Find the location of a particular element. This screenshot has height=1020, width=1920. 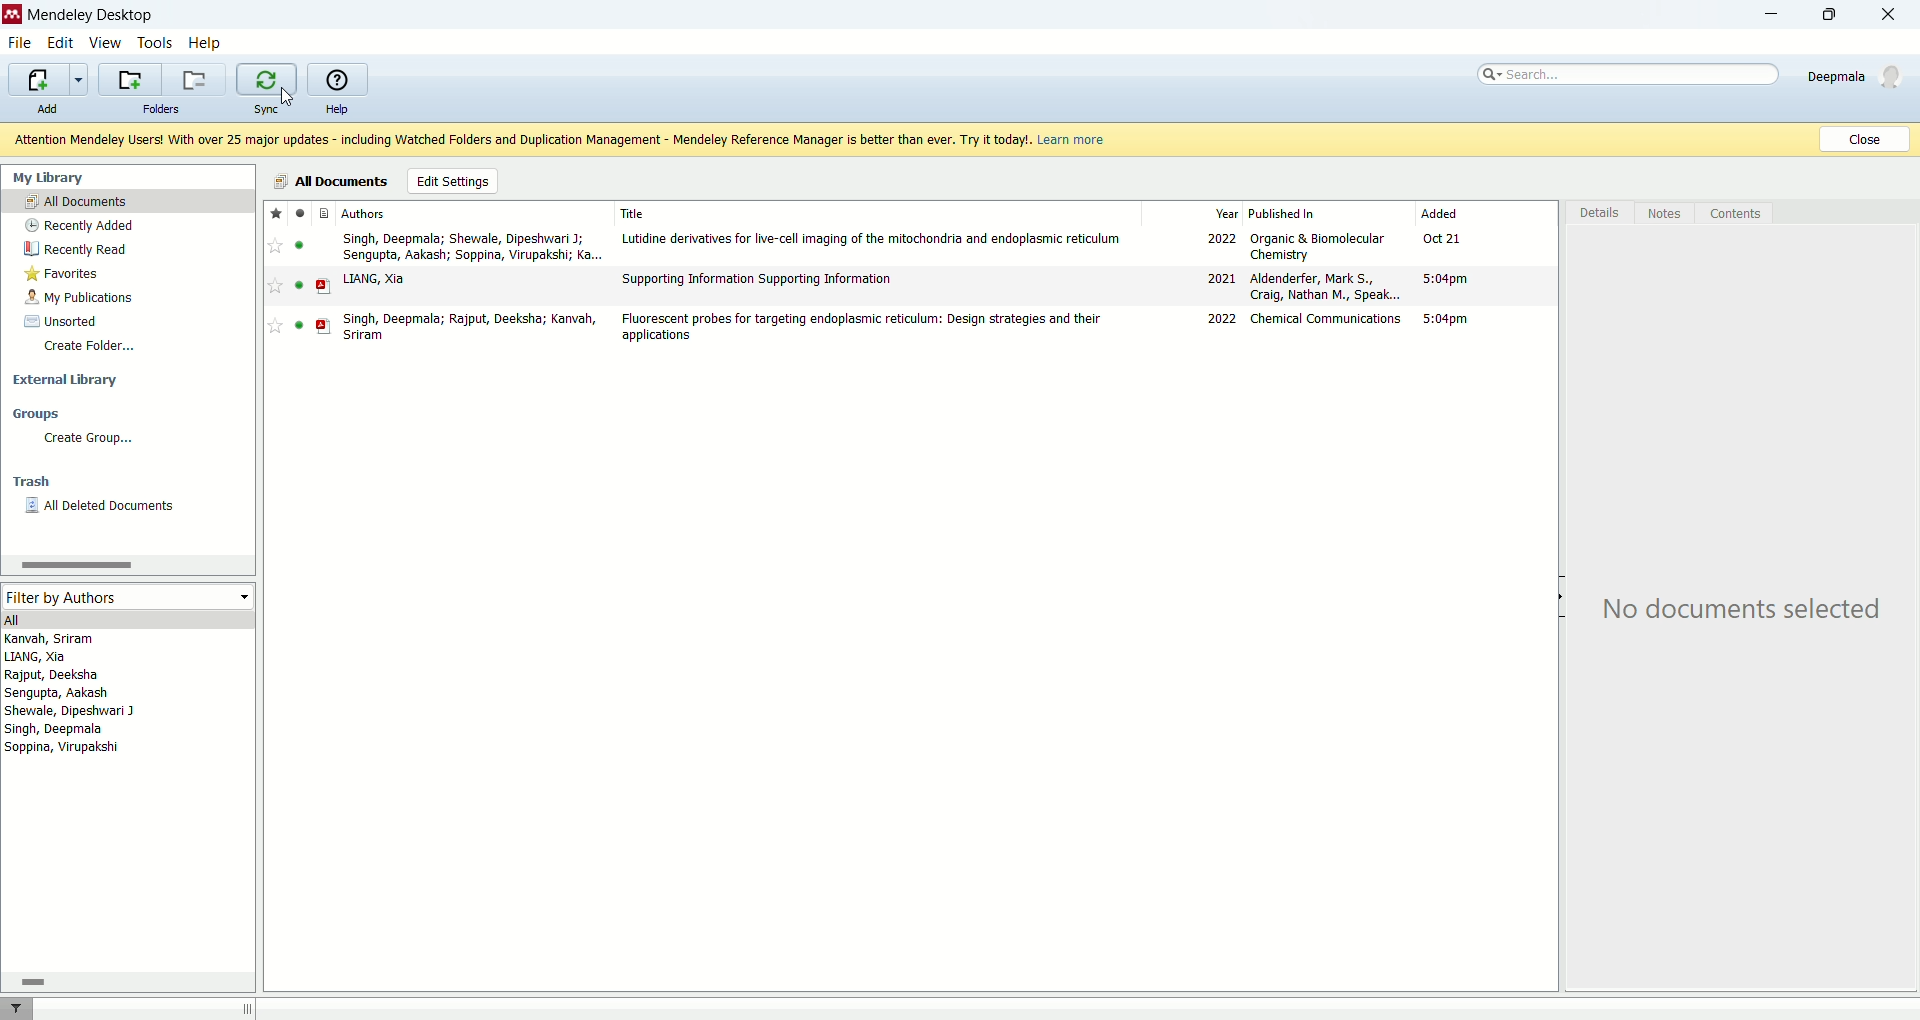

cursor is located at coordinates (286, 96).